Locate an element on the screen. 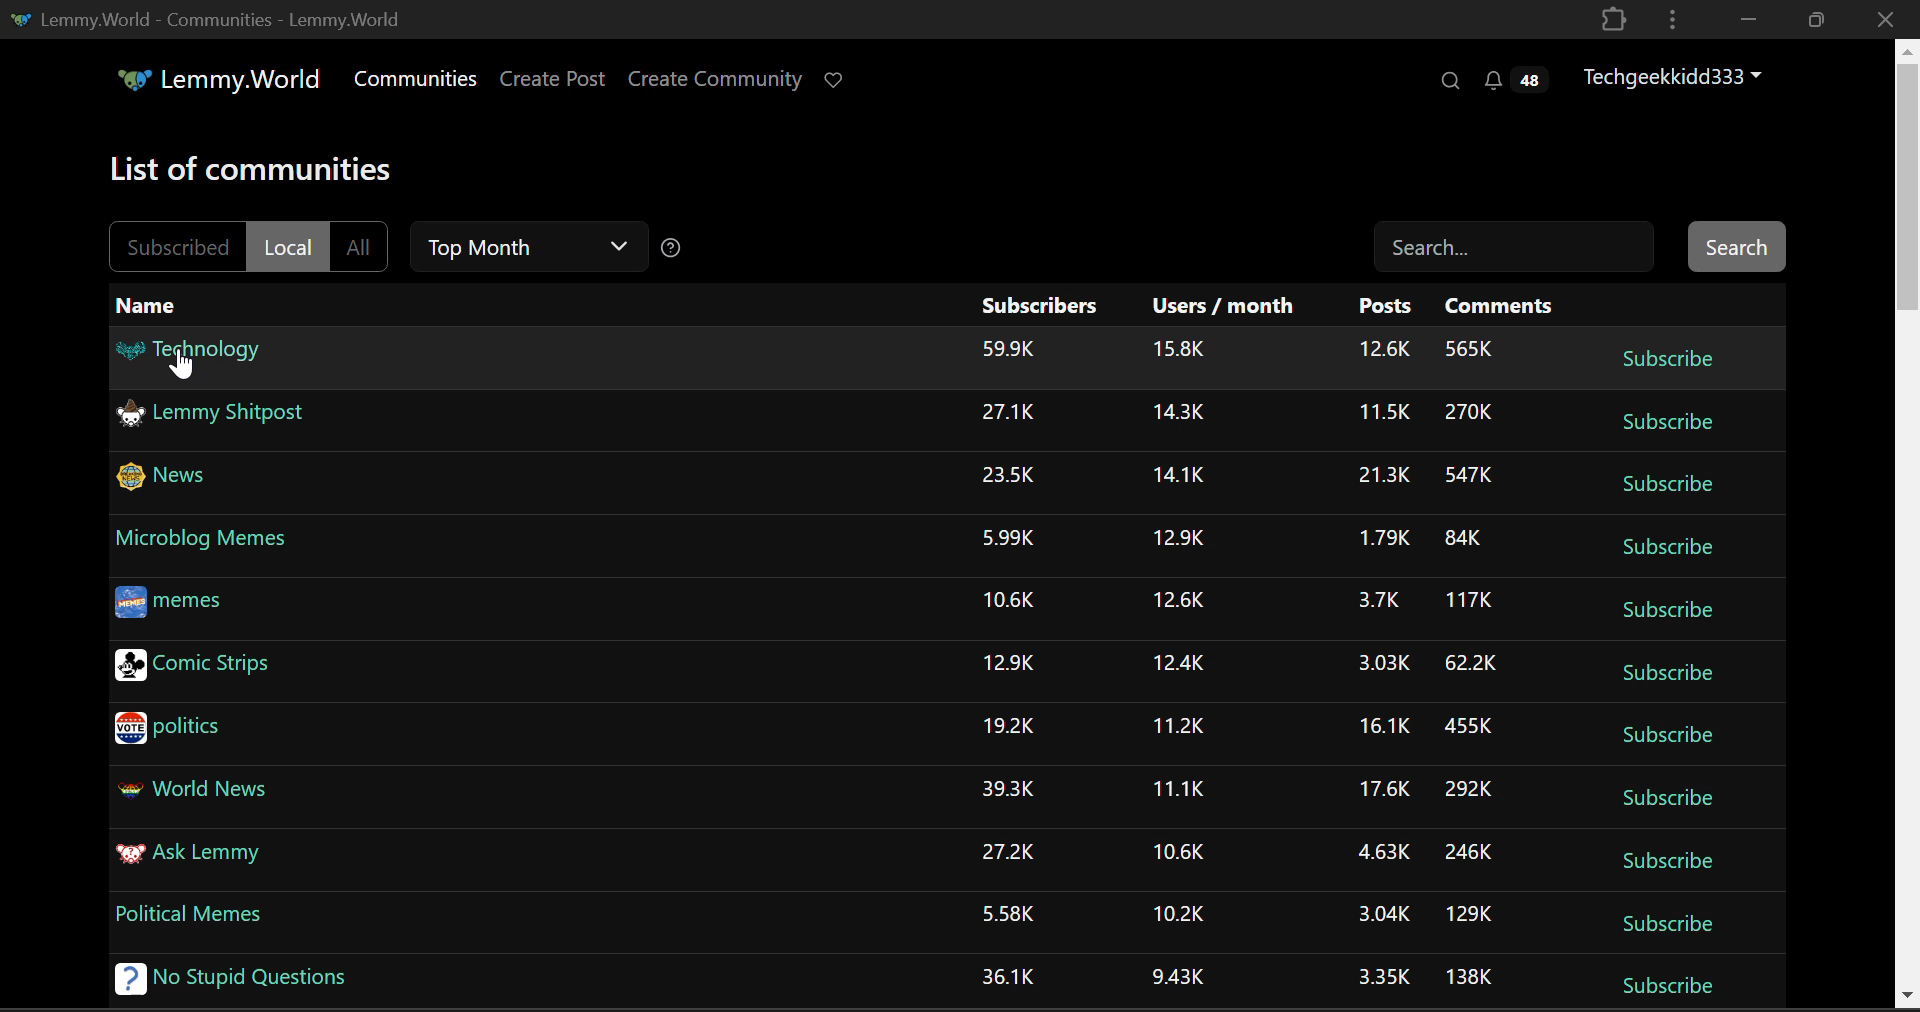 Image resolution: width=1920 pixels, height=1012 pixels. Ask Lemmy is located at coordinates (187, 856).